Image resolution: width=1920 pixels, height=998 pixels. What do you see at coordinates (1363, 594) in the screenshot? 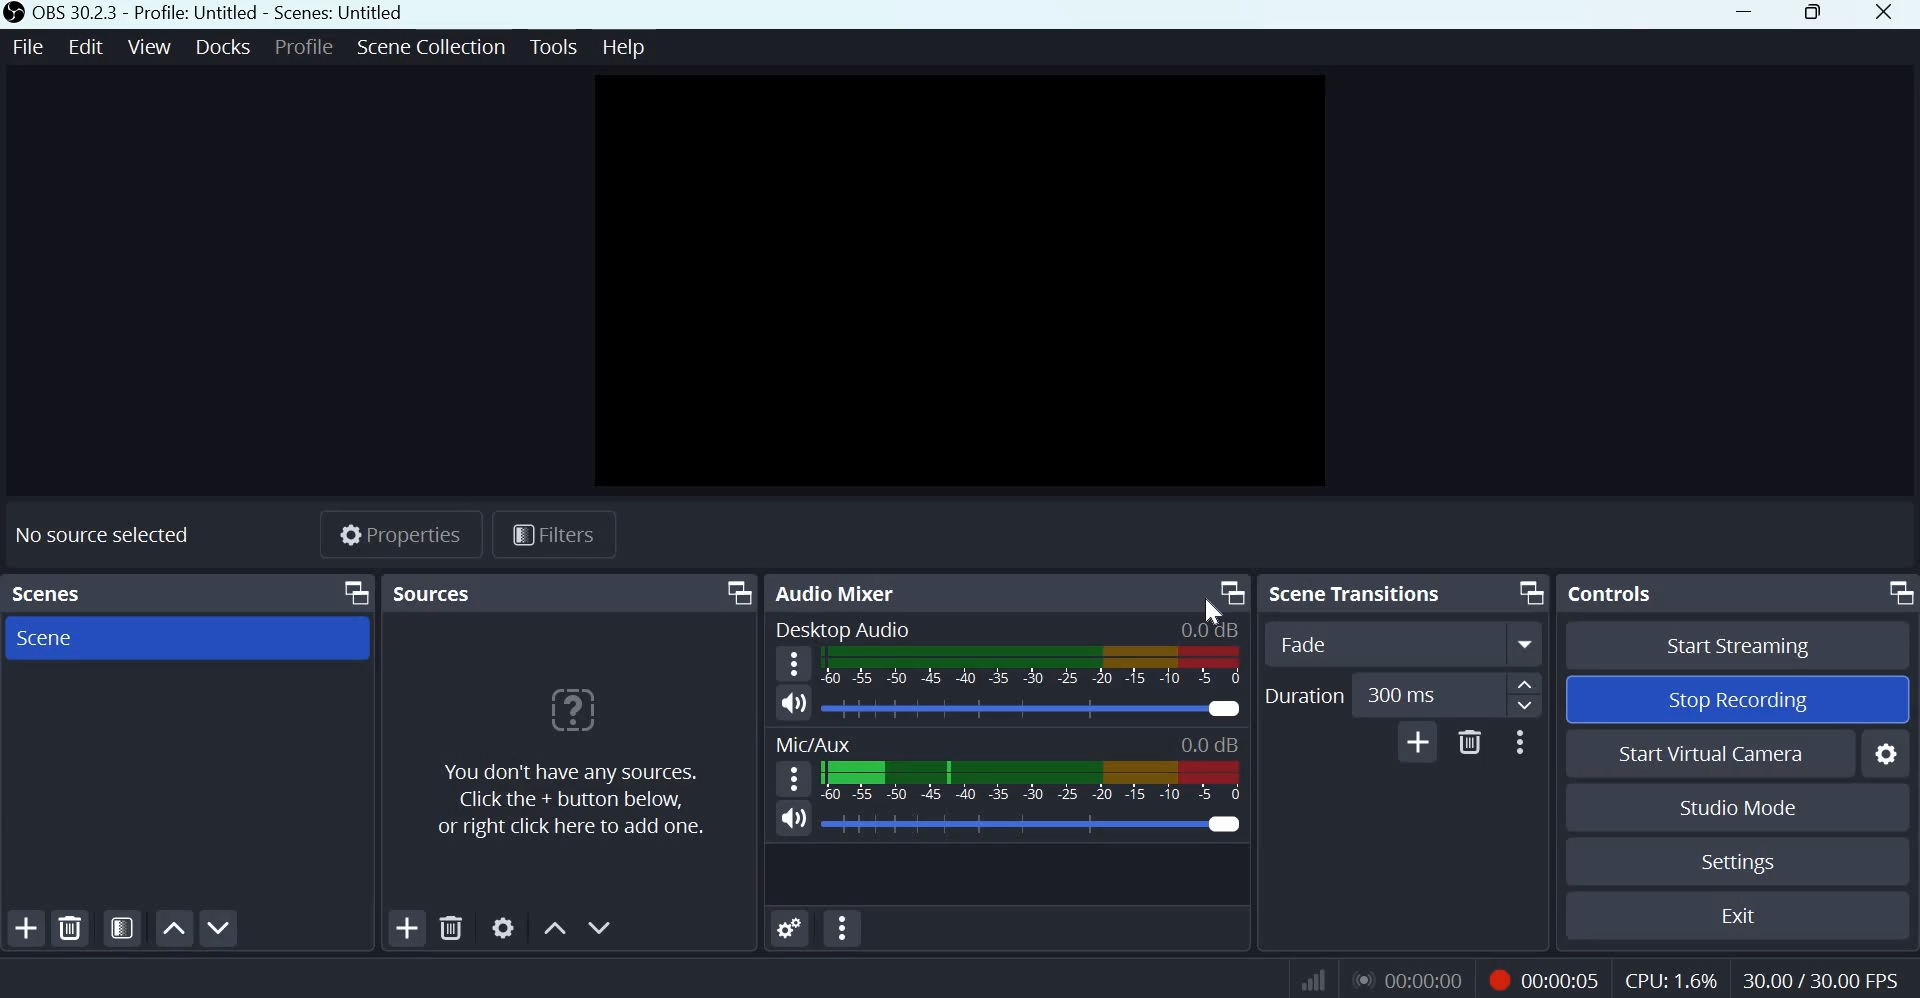
I see `Scene transitions` at bounding box center [1363, 594].